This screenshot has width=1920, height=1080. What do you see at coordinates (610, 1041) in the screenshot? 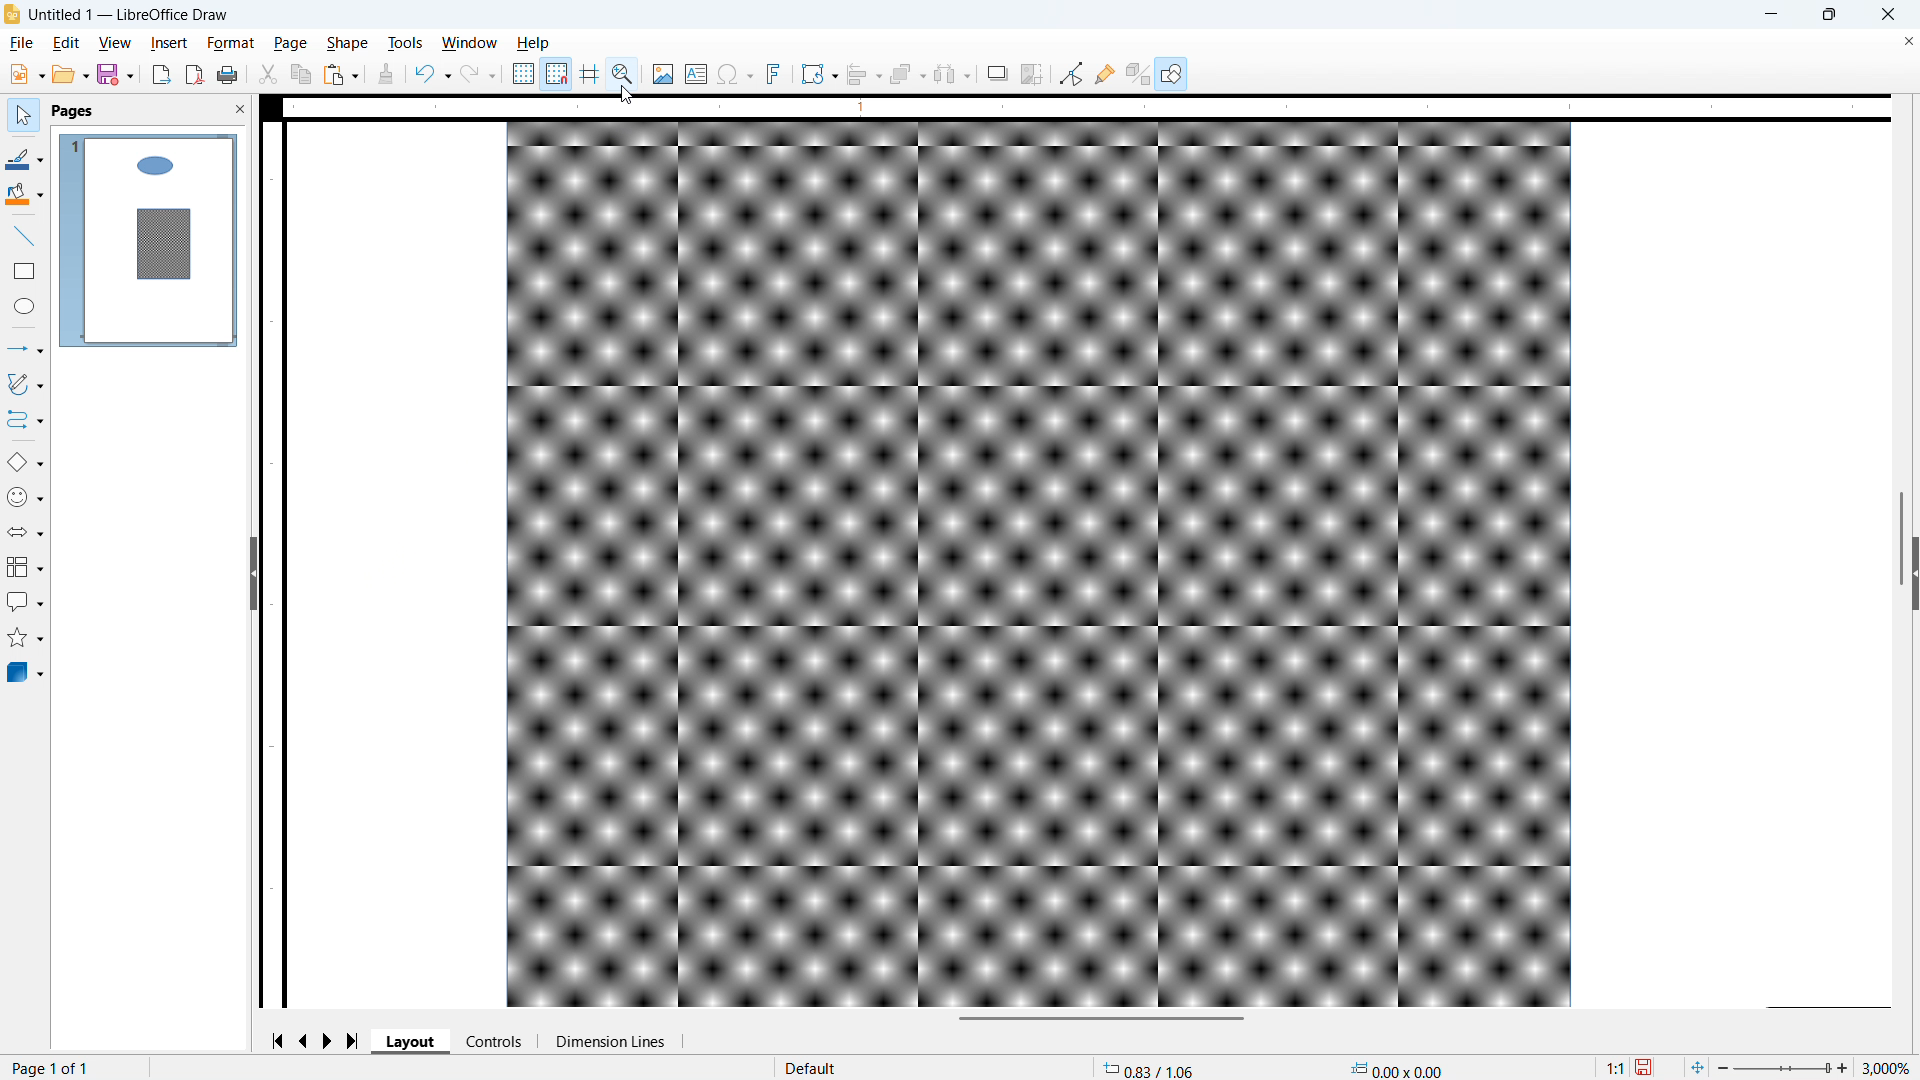
I see `Dimension lines ` at bounding box center [610, 1041].